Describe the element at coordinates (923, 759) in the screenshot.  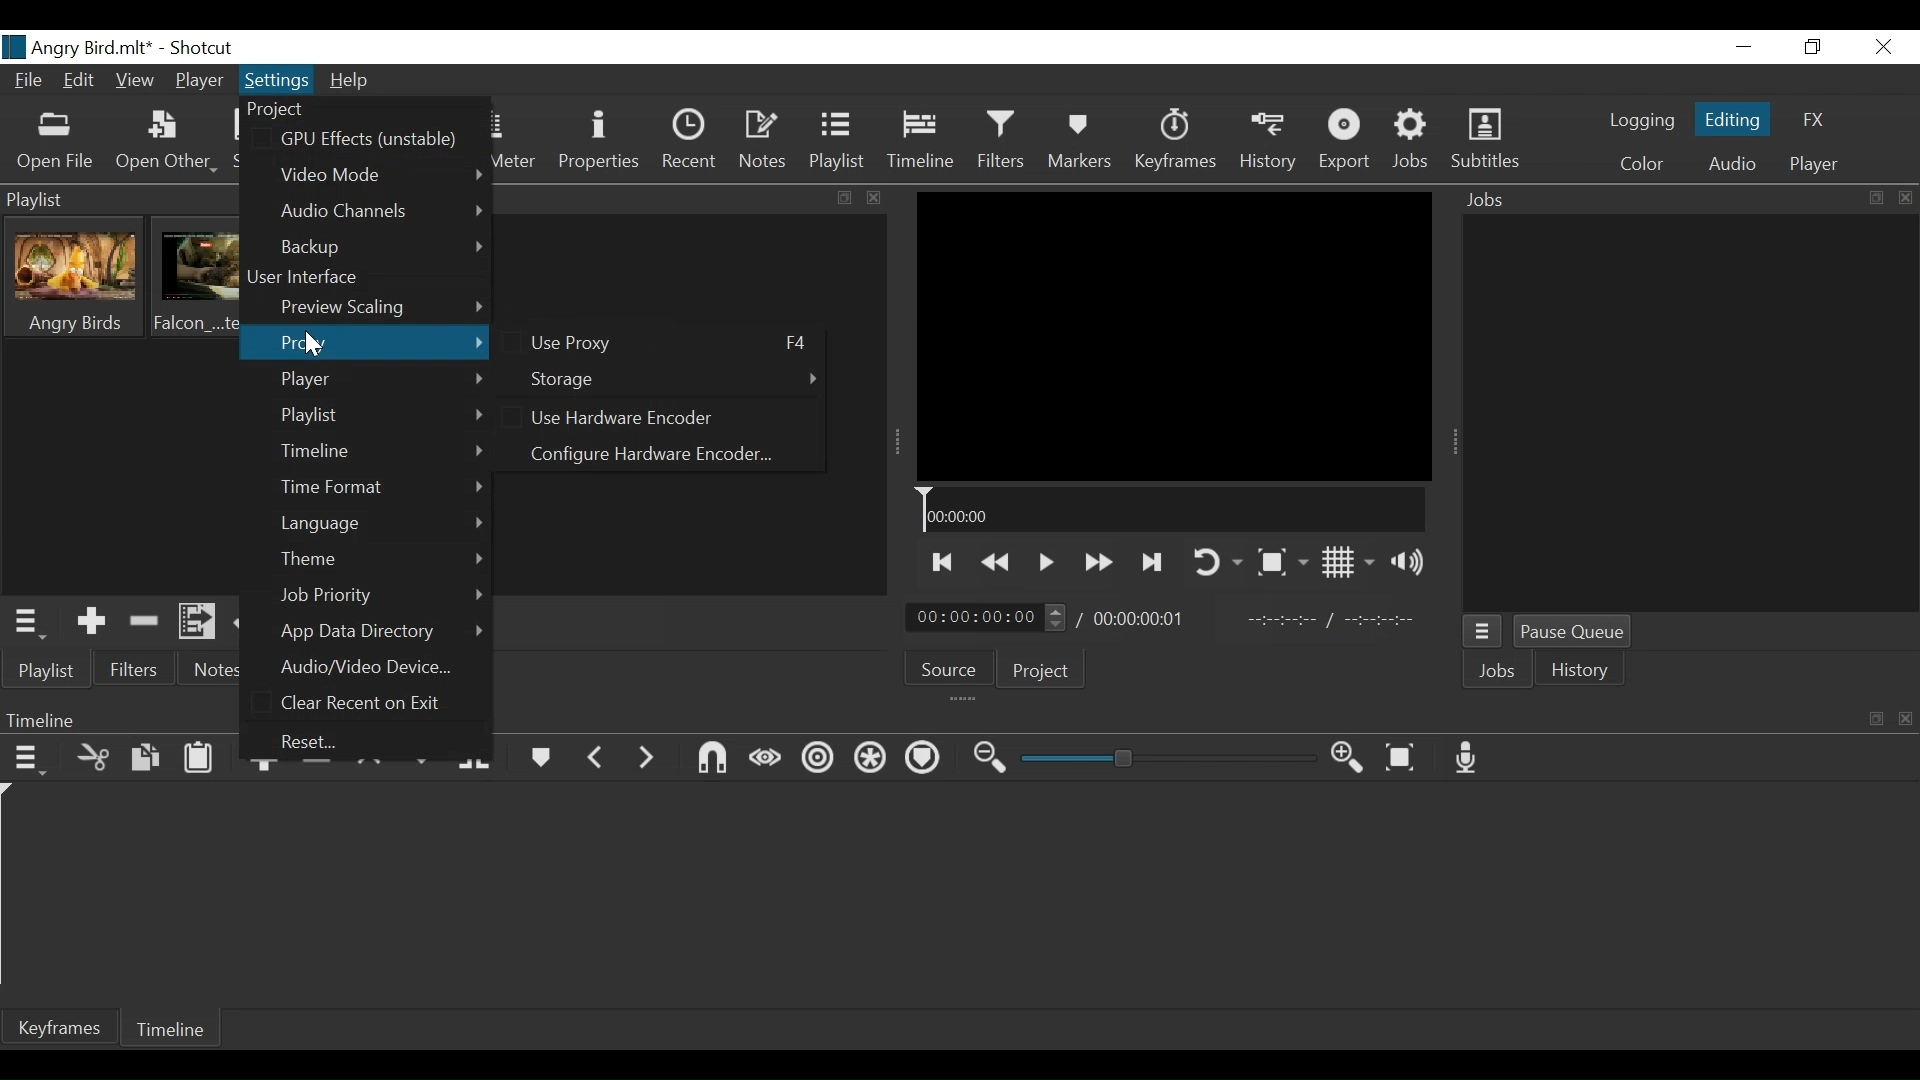
I see `Ripple Marker` at that location.